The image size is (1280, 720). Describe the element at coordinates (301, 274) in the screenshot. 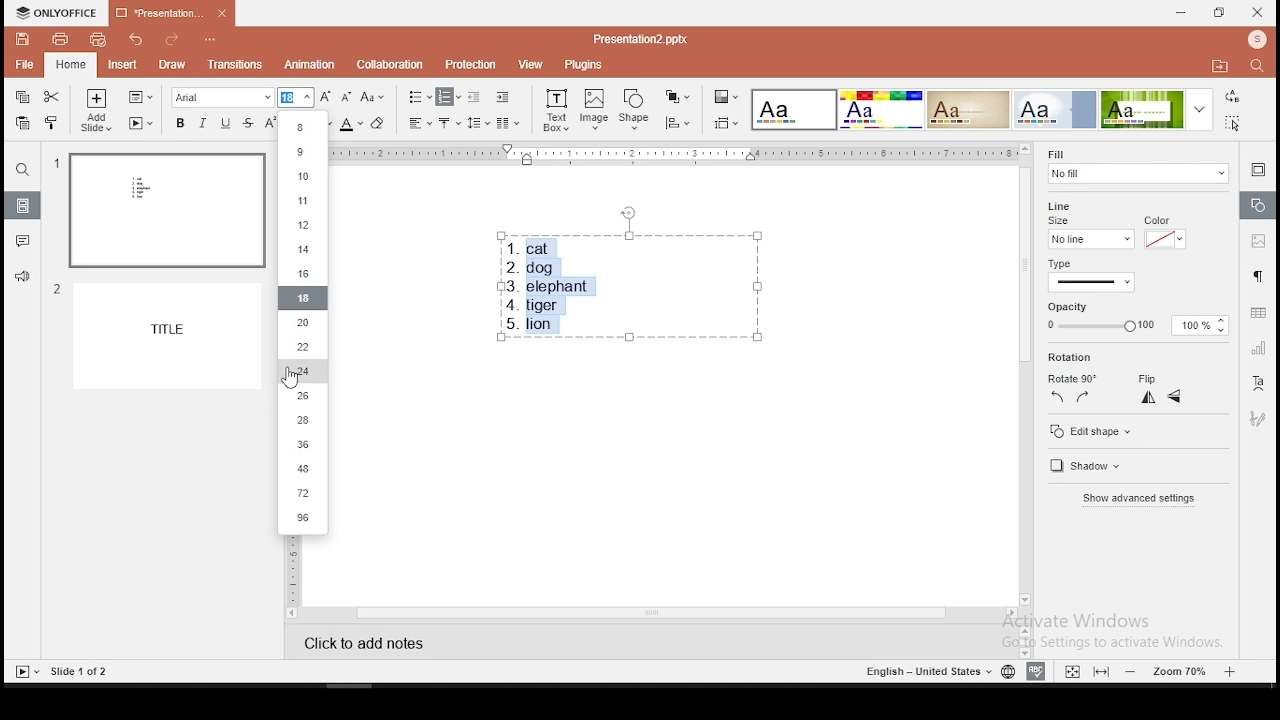

I see `16` at that location.